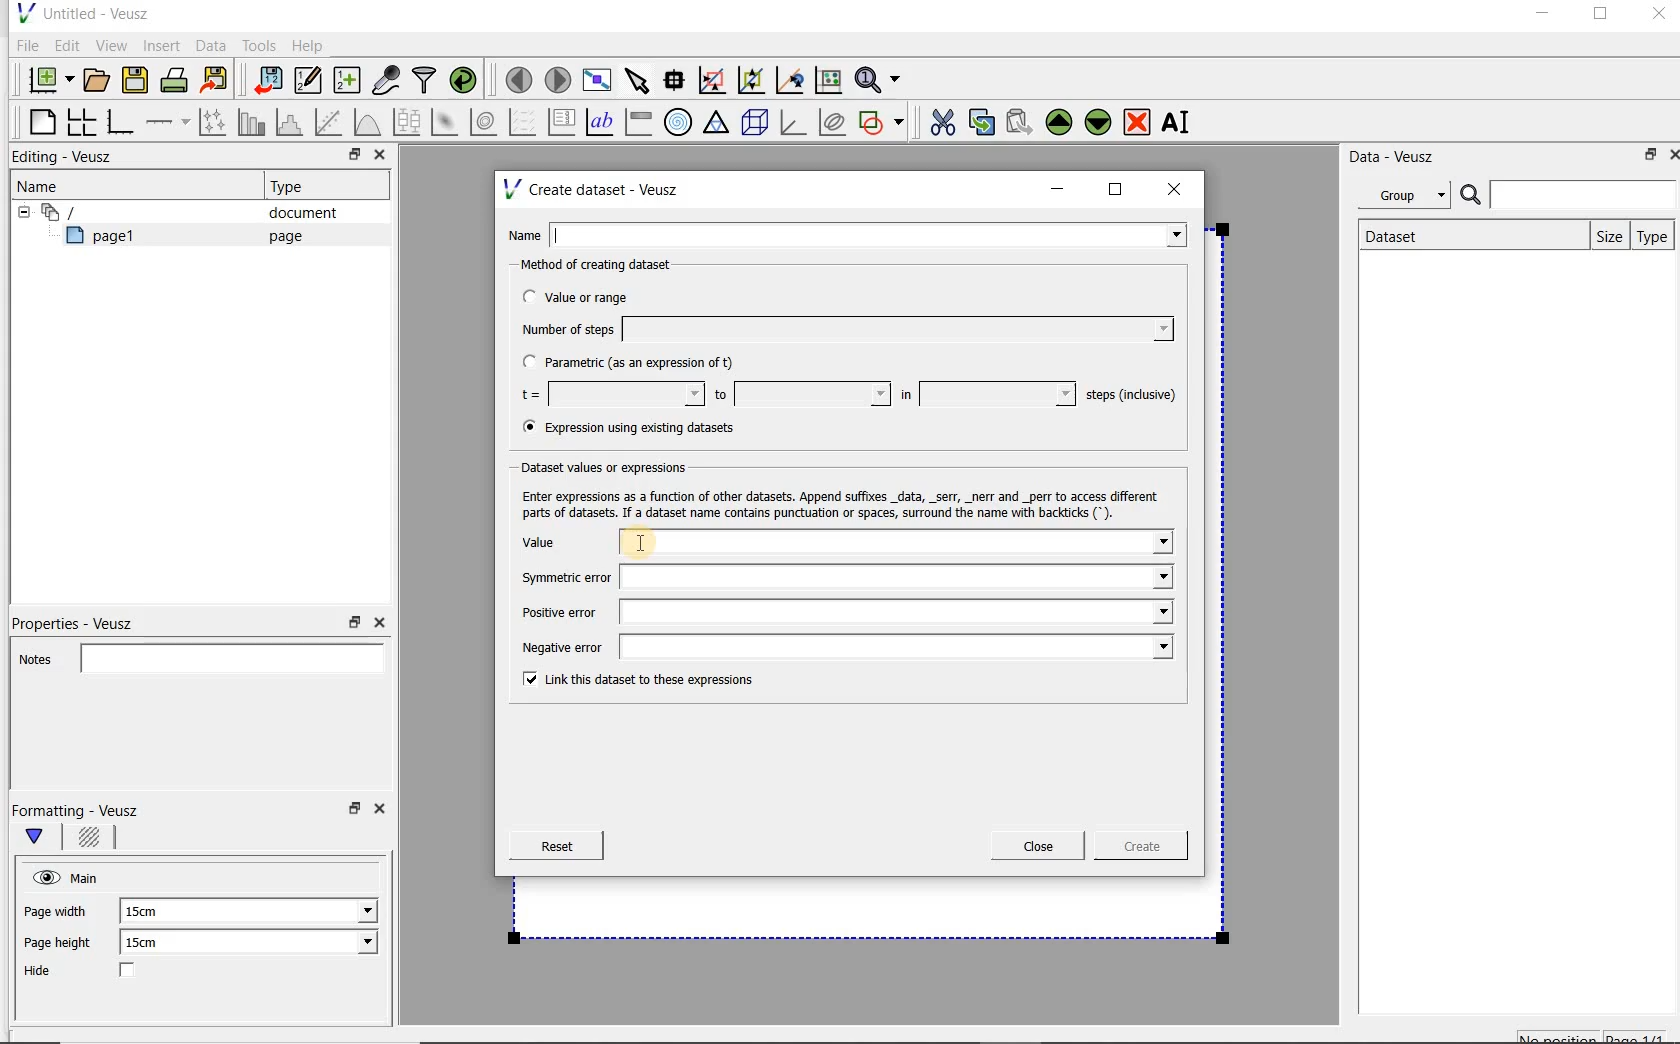  What do you see at coordinates (266, 81) in the screenshot?
I see `import data into Veusz` at bounding box center [266, 81].